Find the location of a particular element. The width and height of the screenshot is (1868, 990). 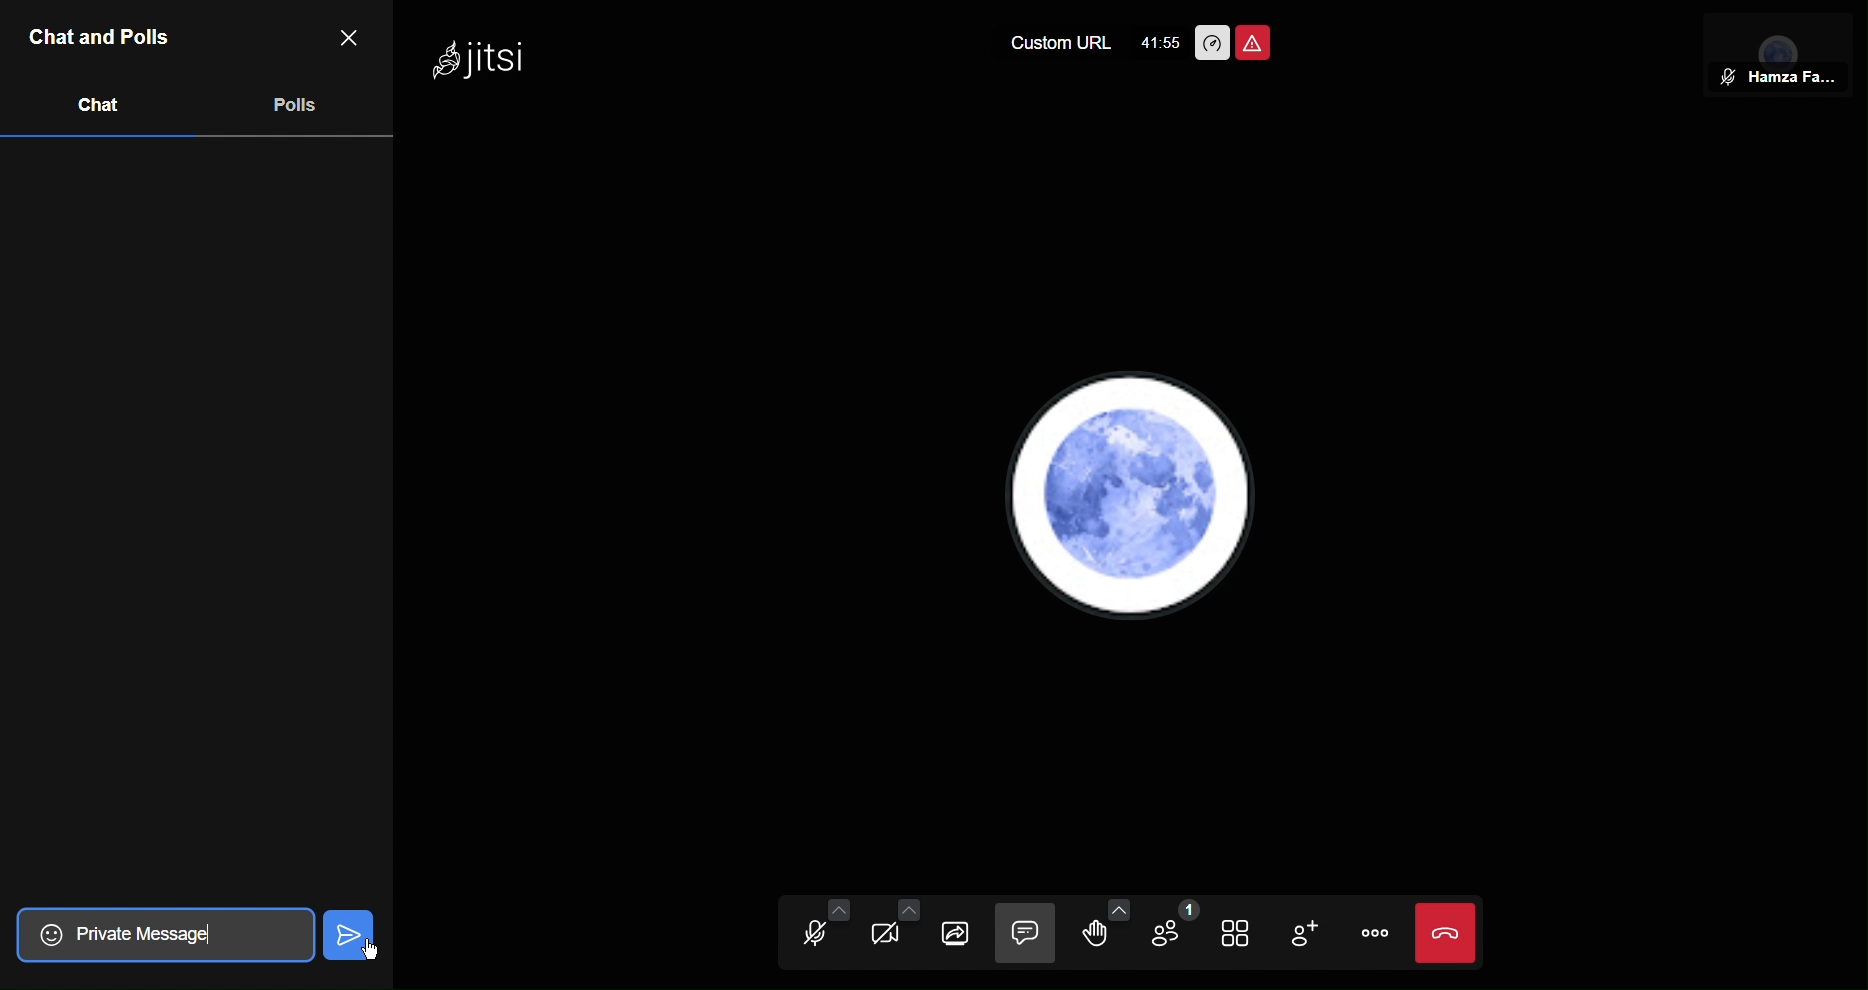

Video is located at coordinates (891, 929).